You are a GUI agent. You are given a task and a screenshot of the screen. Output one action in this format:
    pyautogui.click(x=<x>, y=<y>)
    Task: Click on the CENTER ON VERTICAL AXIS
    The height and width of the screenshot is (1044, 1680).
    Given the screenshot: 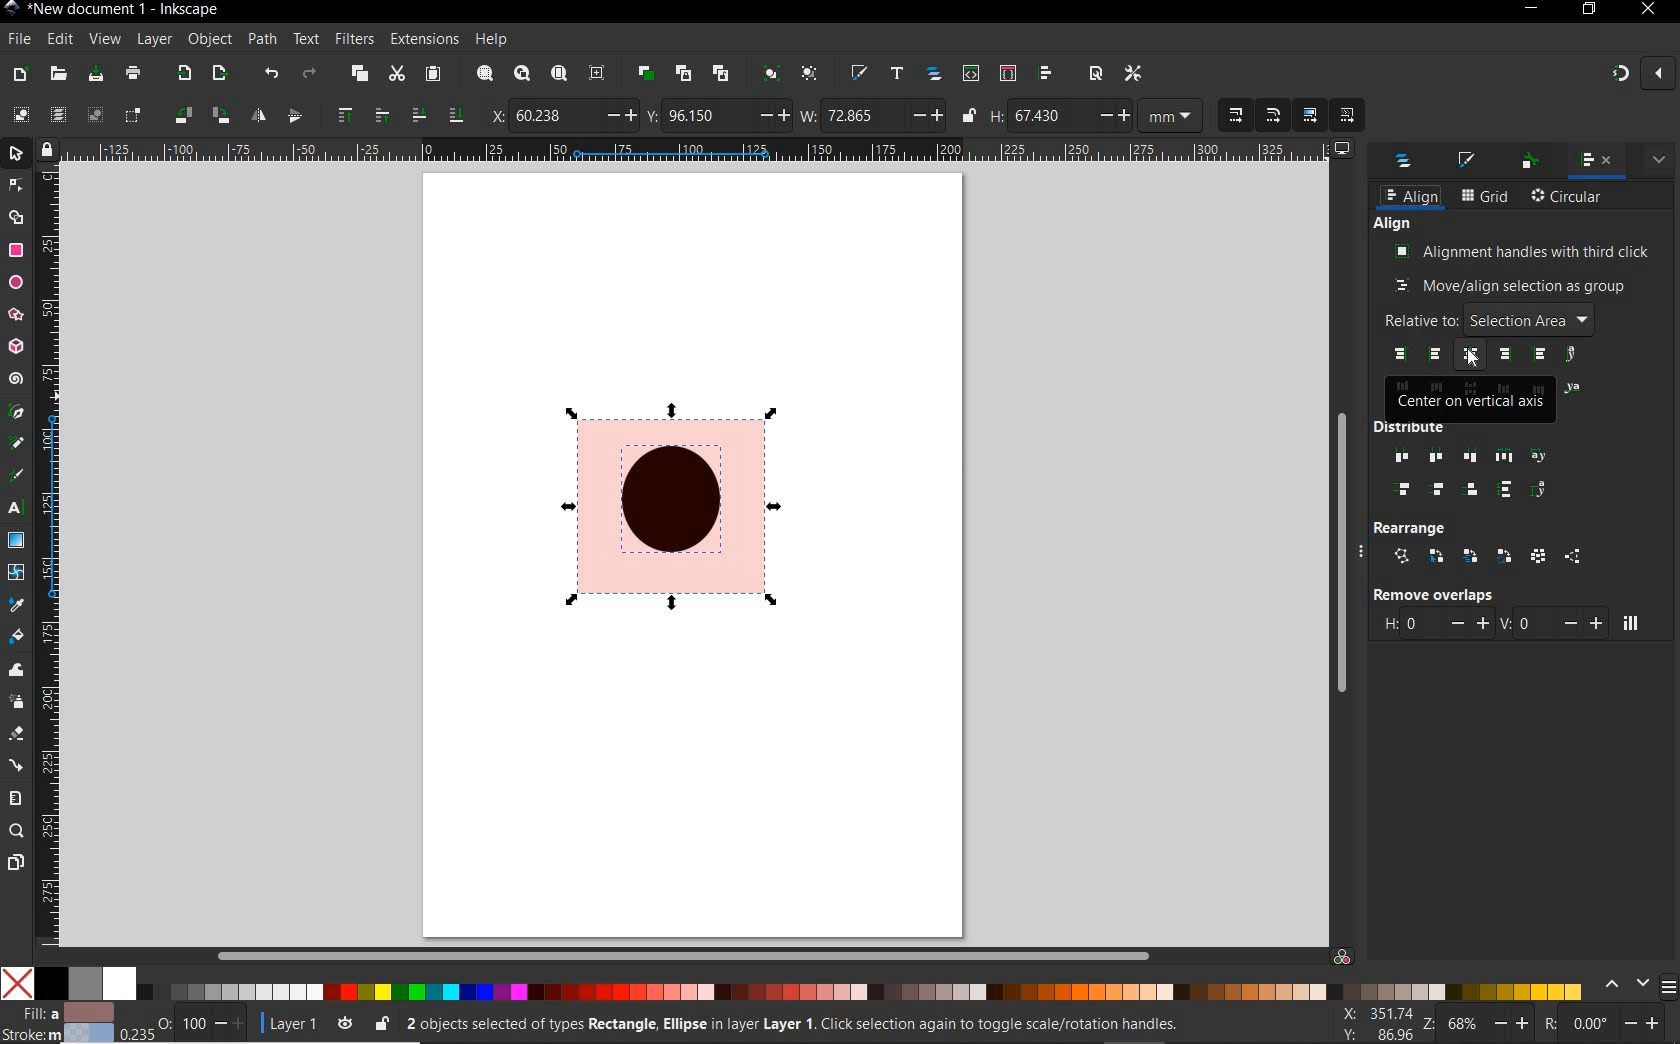 What is the action you would take?
    pyautogui.click(x=1473, y=355)
    